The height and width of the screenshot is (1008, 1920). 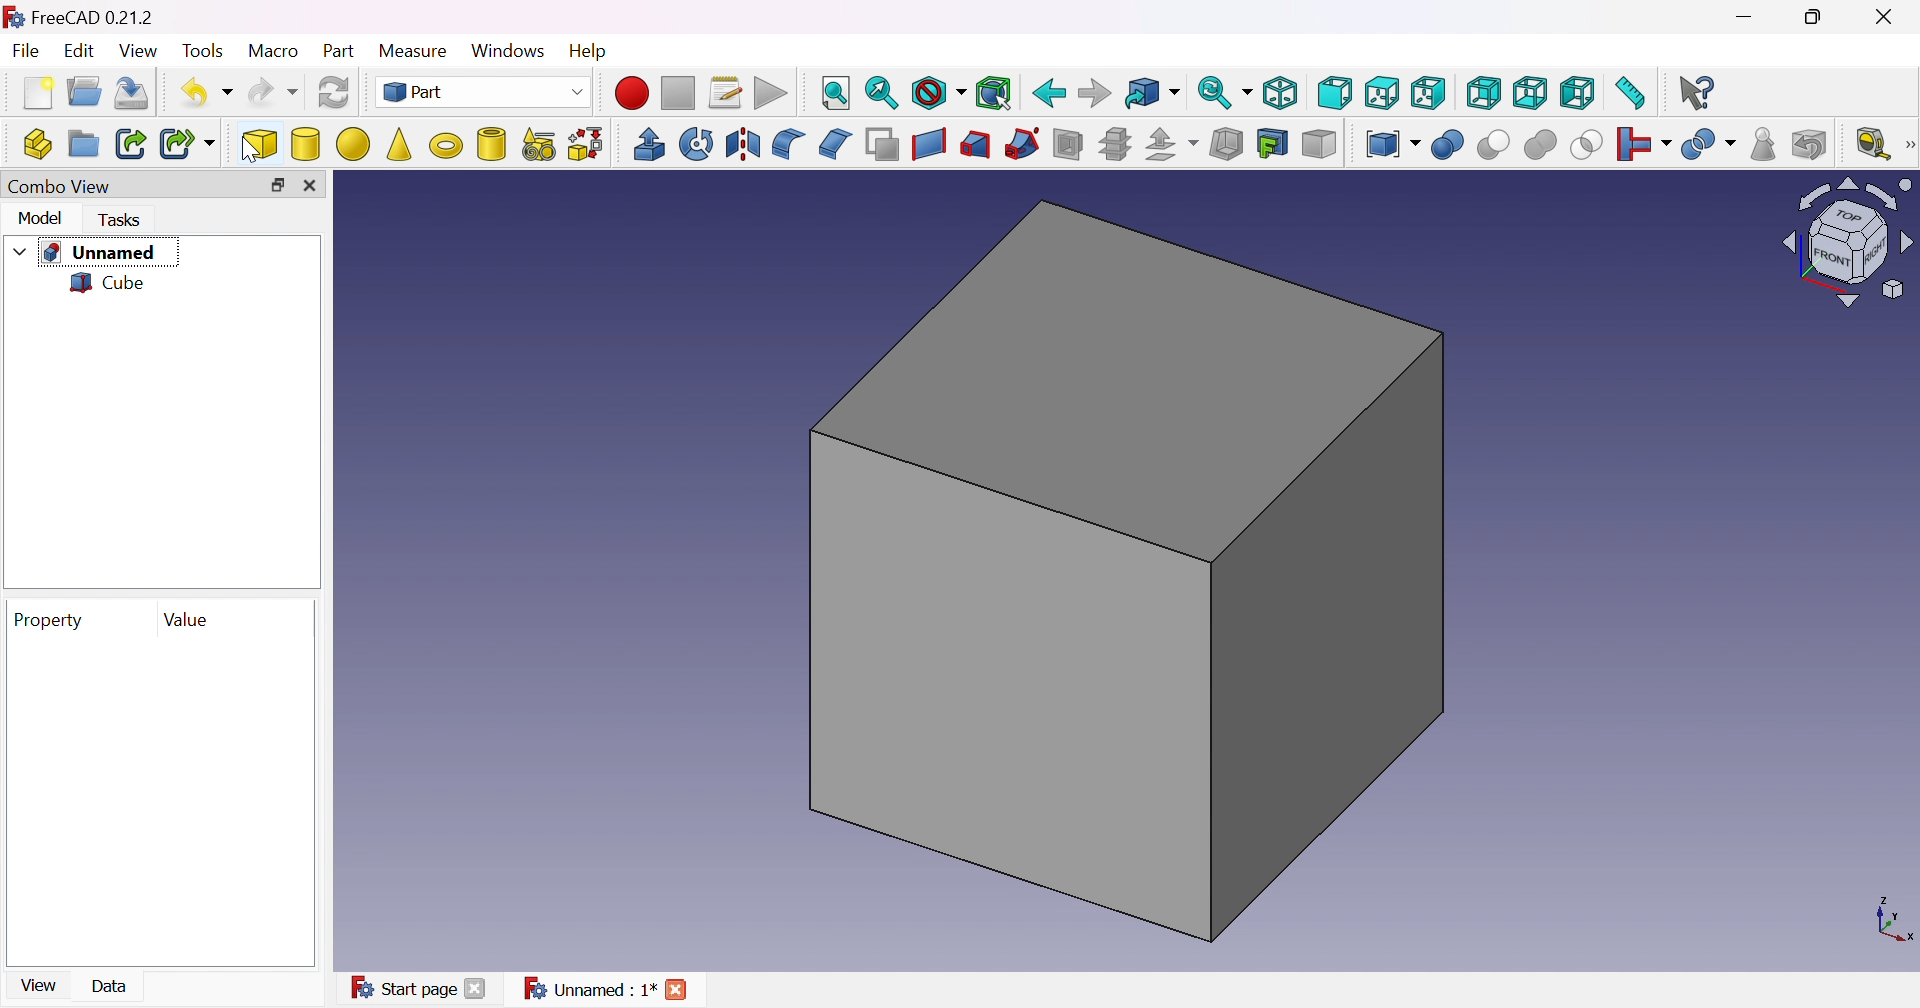 What do you see at coordinates (1847, 244) in the screenshot?
I see `Viewing angle` at bounding box center [1847, 244].